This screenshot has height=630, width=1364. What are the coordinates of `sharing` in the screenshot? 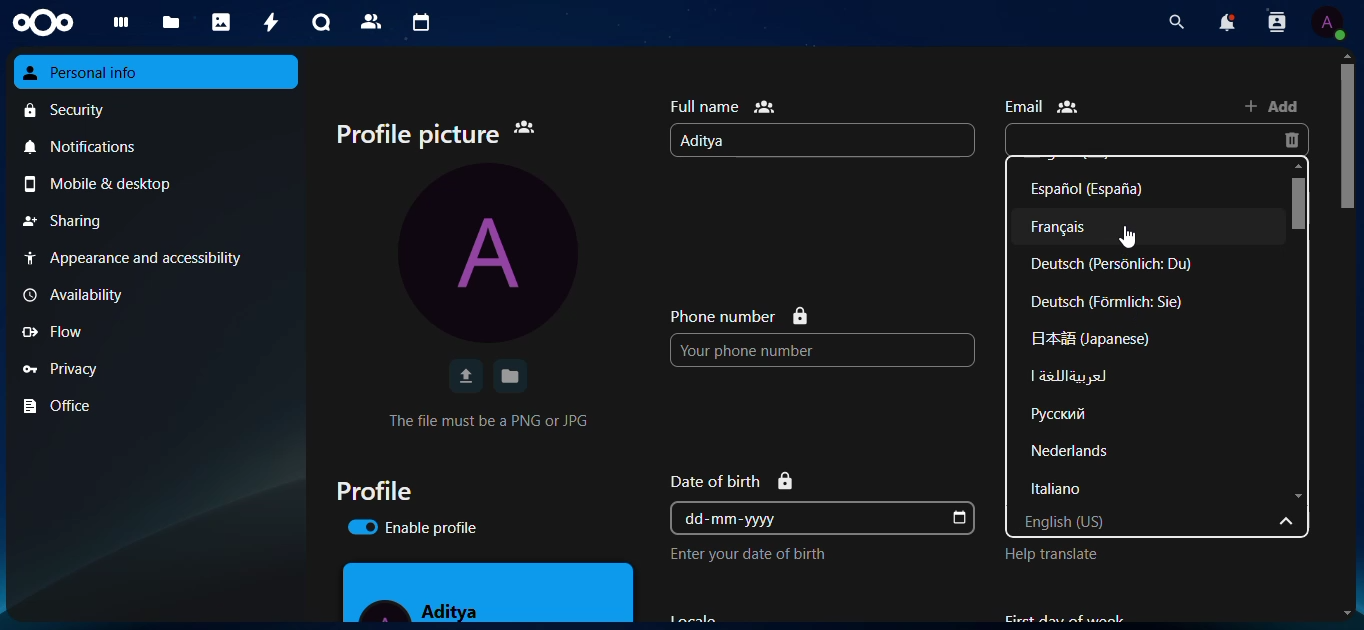 It's located at (67, 221).